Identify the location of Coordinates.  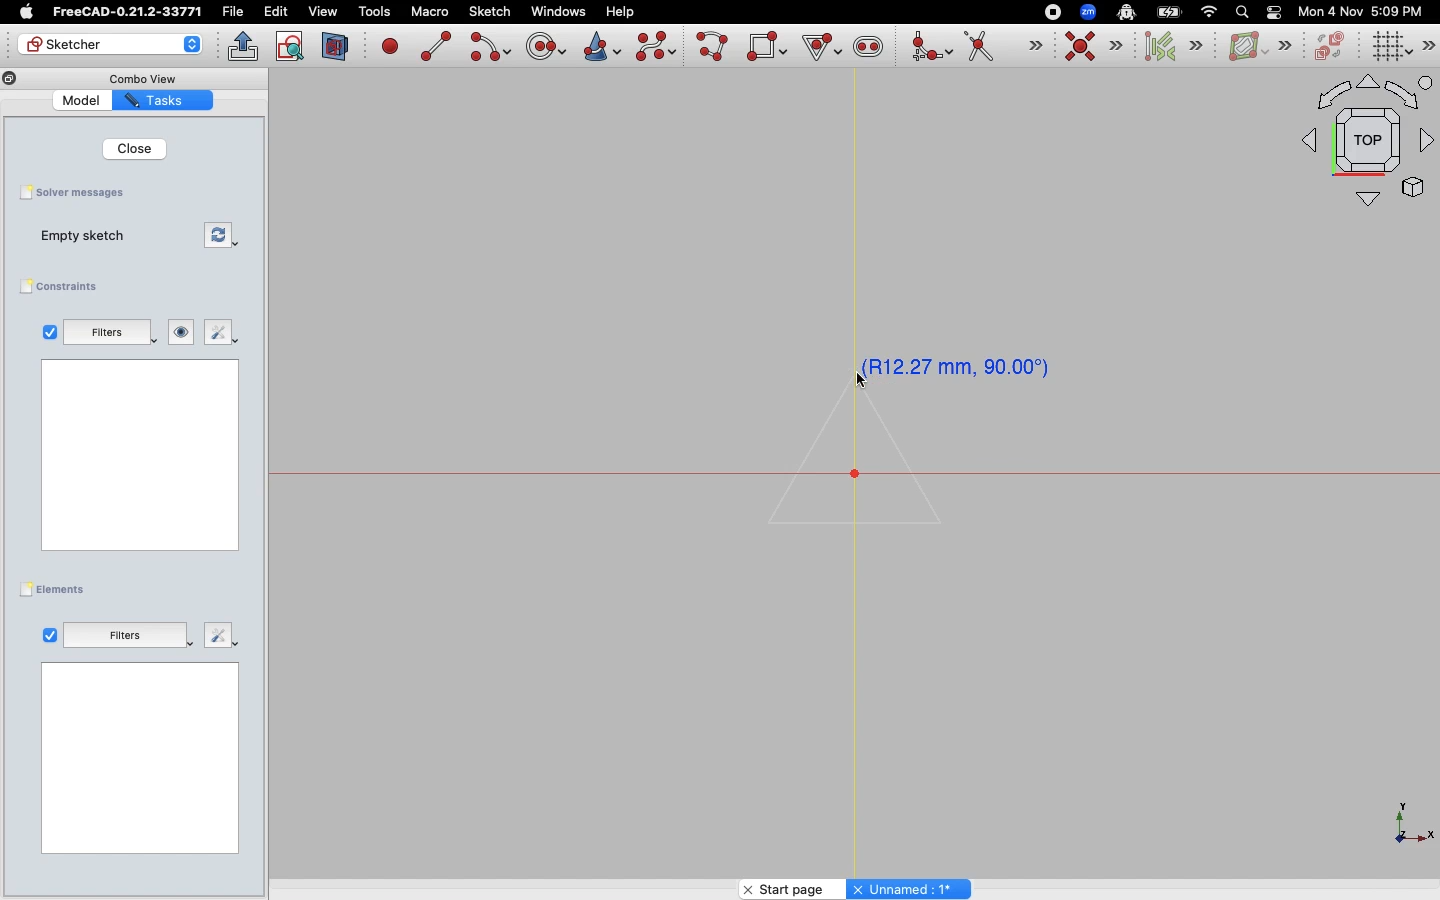
(959, 365).